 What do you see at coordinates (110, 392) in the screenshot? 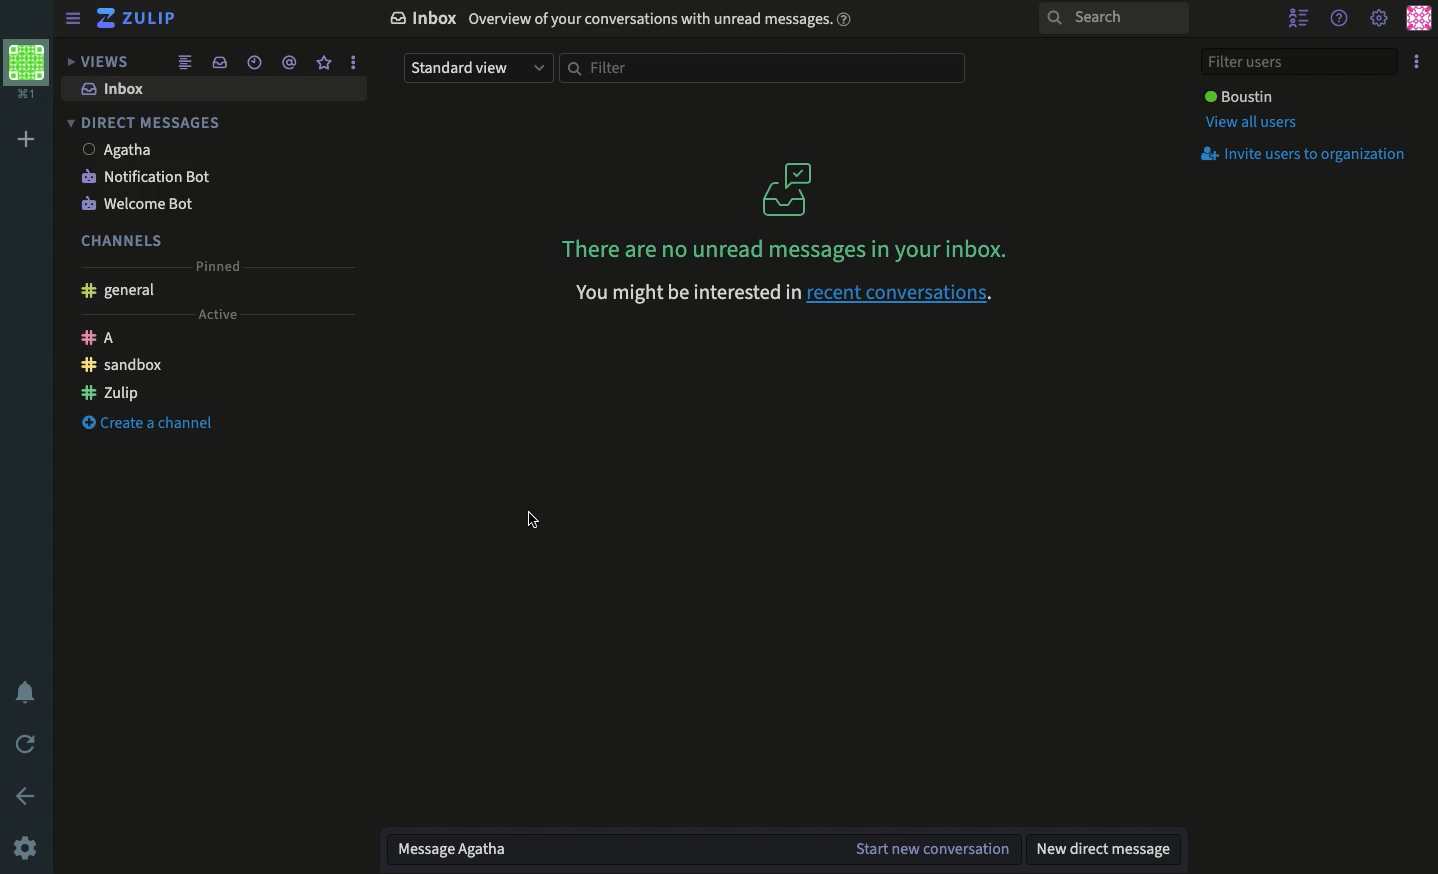
I see `Zulip` at bounding box center [110, 392].